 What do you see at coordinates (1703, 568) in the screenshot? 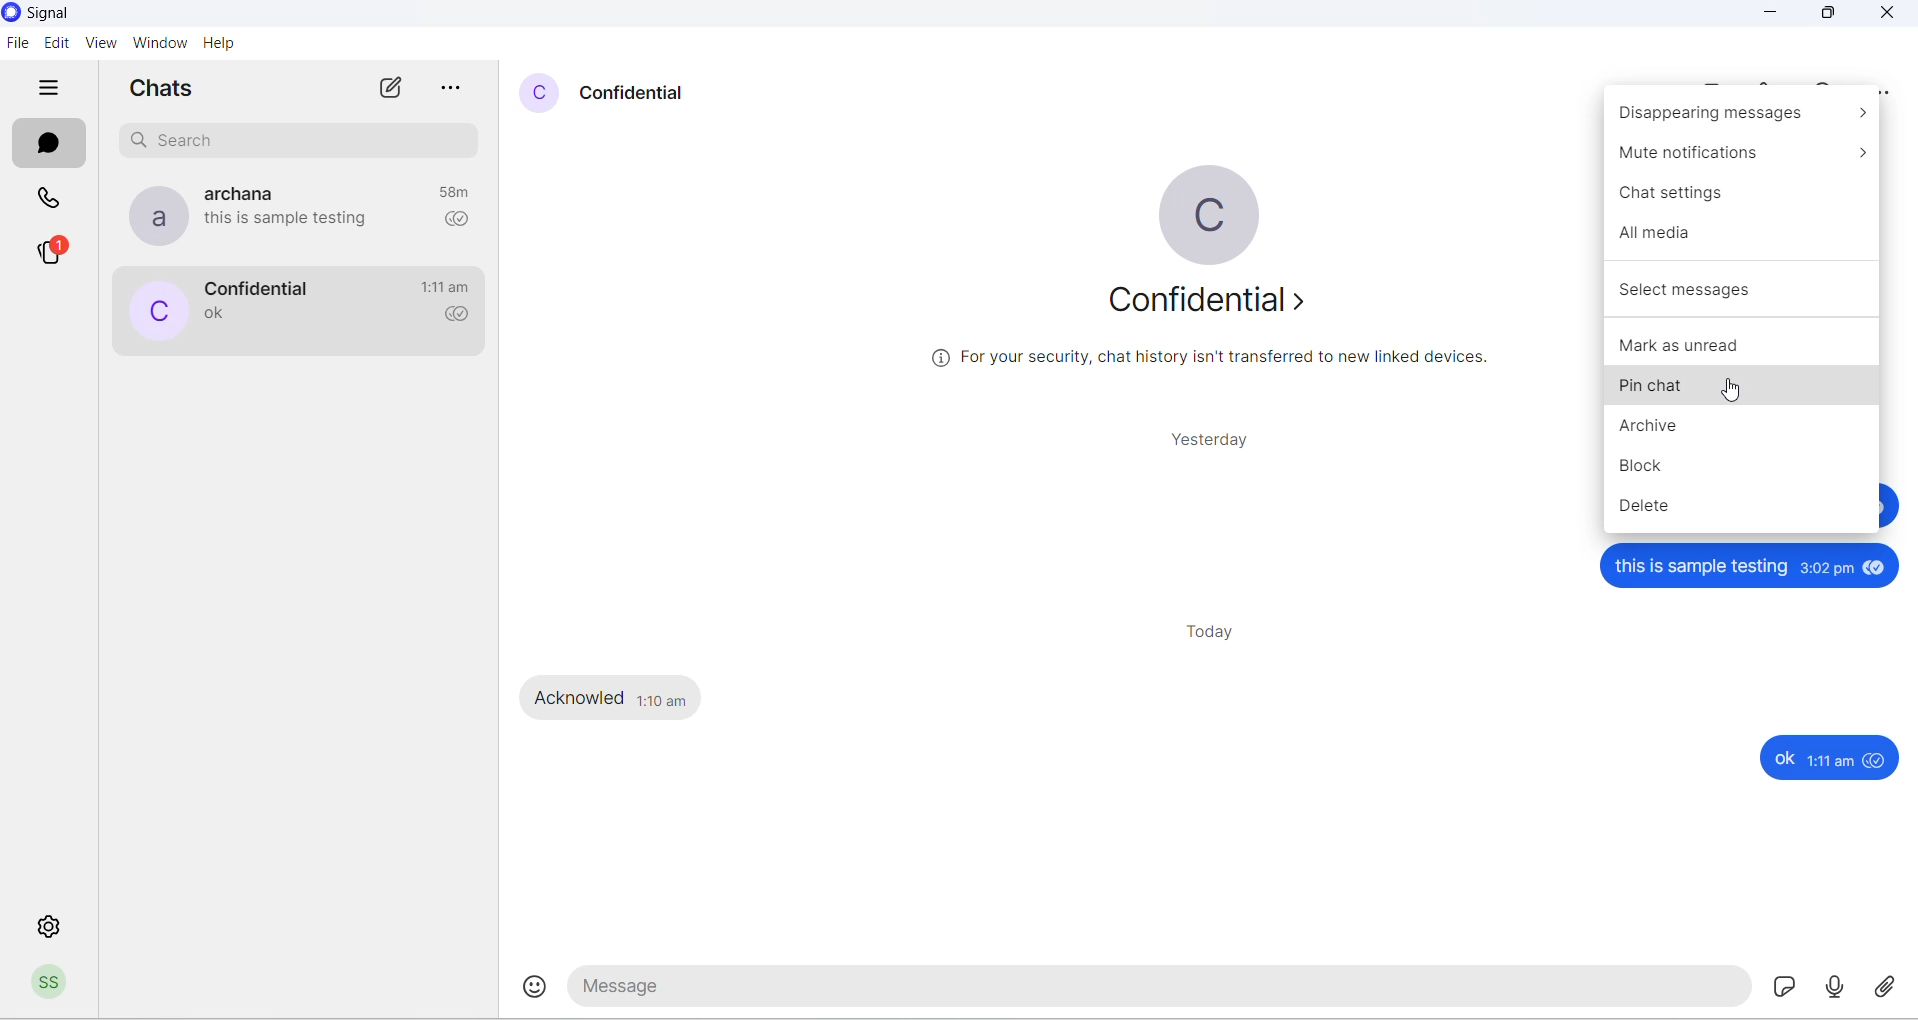
I see `this is sample testing` at bounding box center [1703, 568].